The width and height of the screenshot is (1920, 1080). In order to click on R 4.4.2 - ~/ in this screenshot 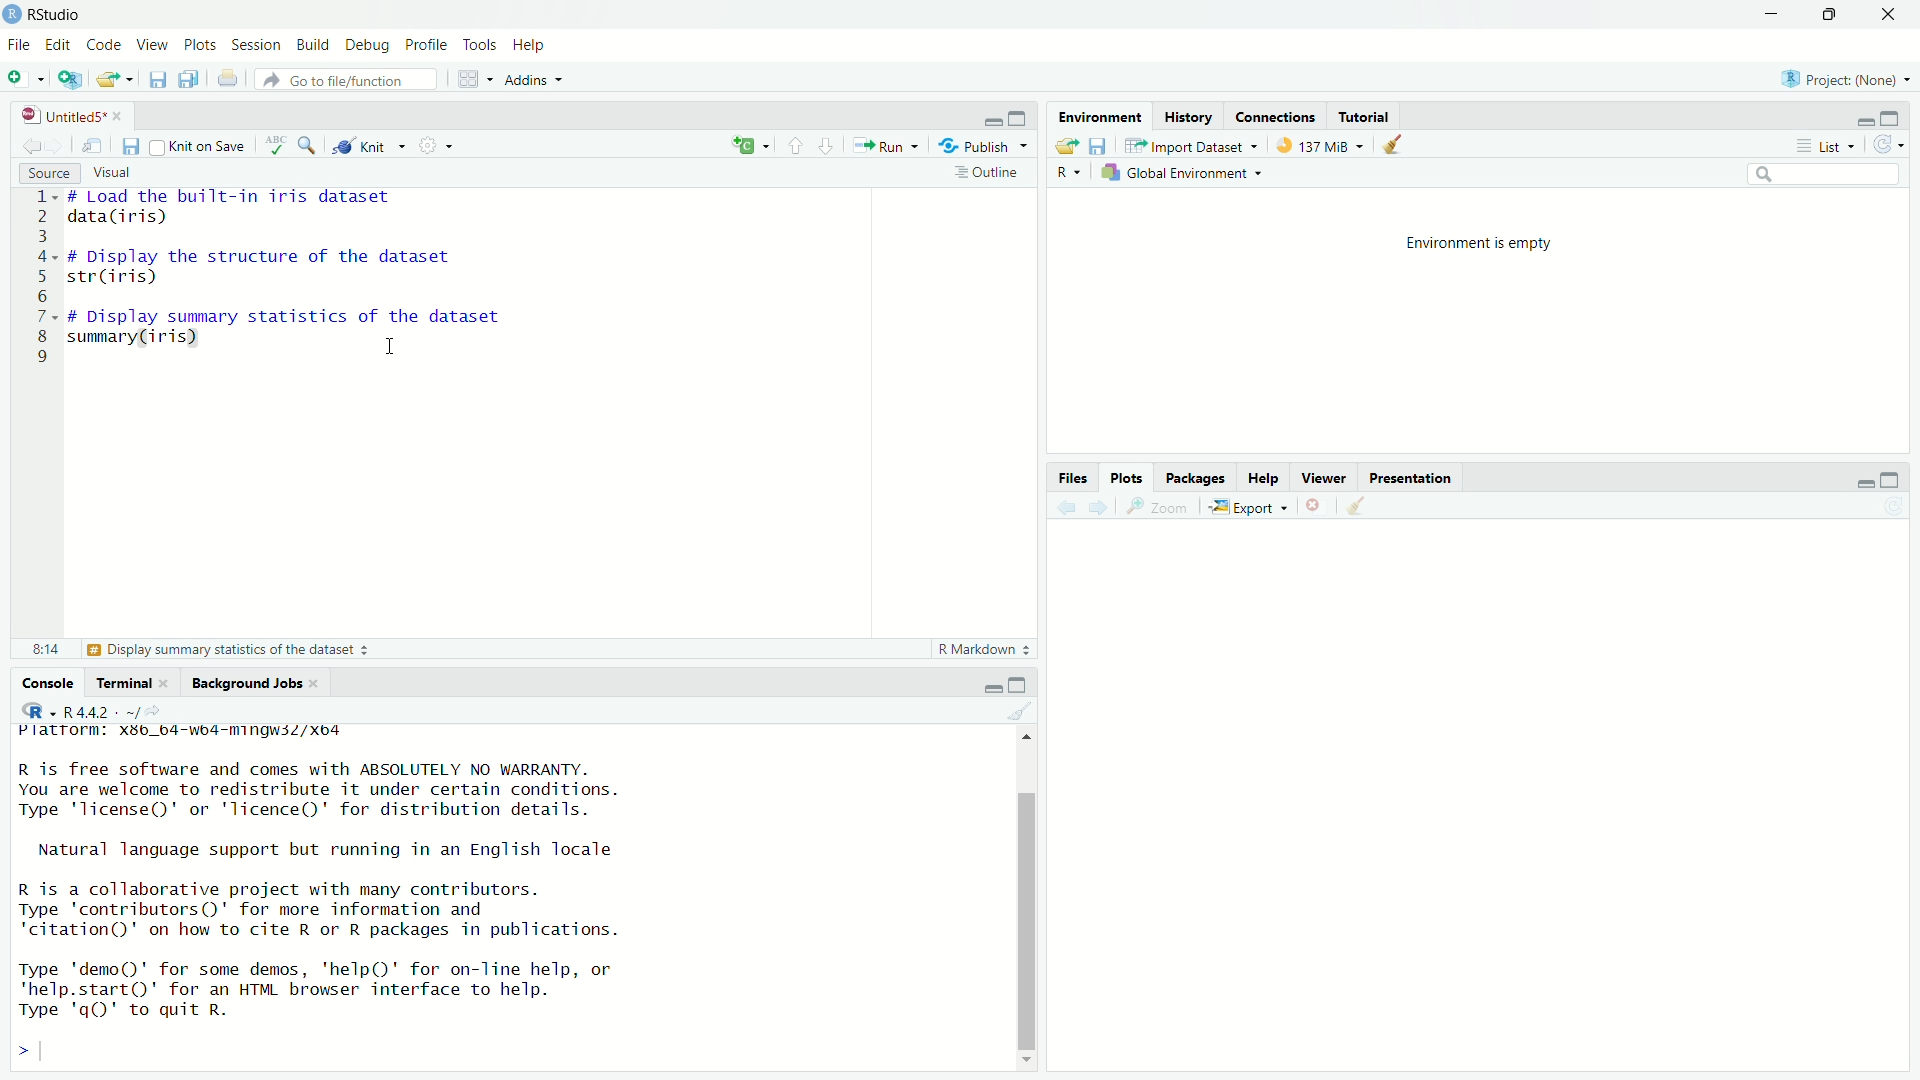, I will do `click(94, 710)`.